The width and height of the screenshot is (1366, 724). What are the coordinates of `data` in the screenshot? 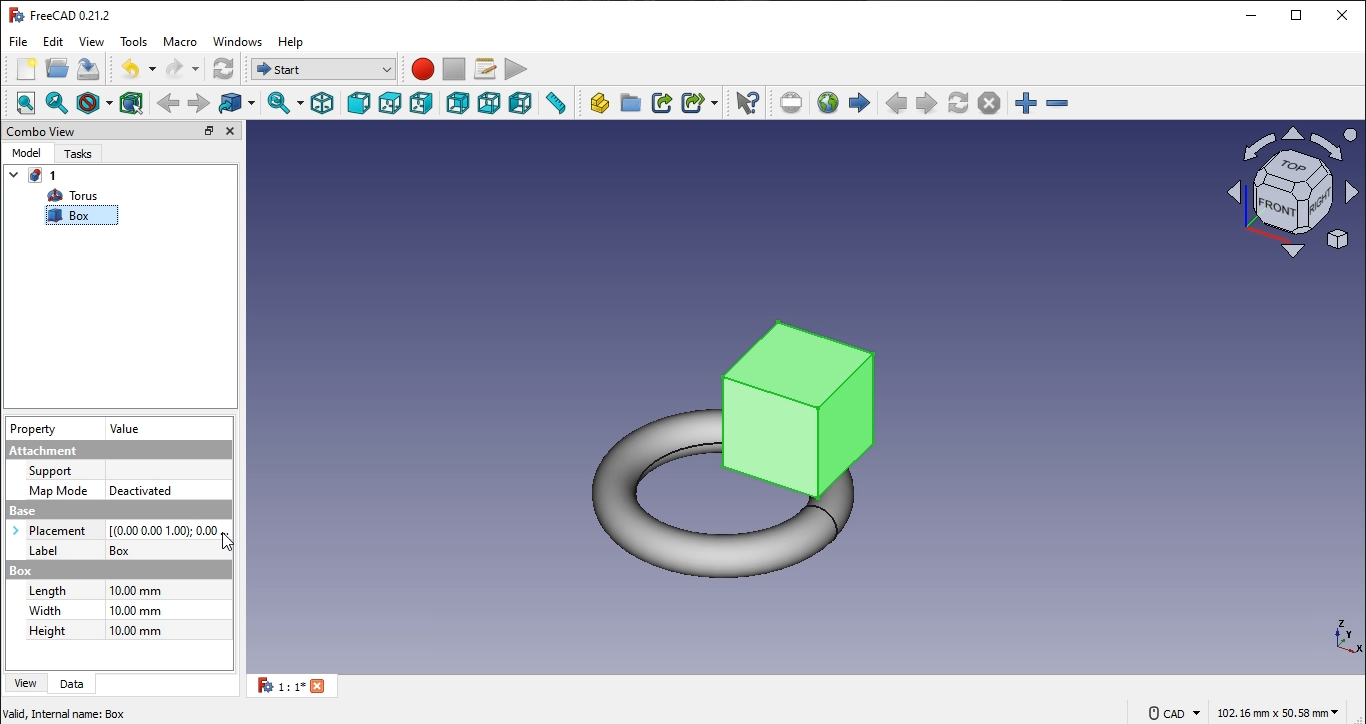 It's located at (72, 685).